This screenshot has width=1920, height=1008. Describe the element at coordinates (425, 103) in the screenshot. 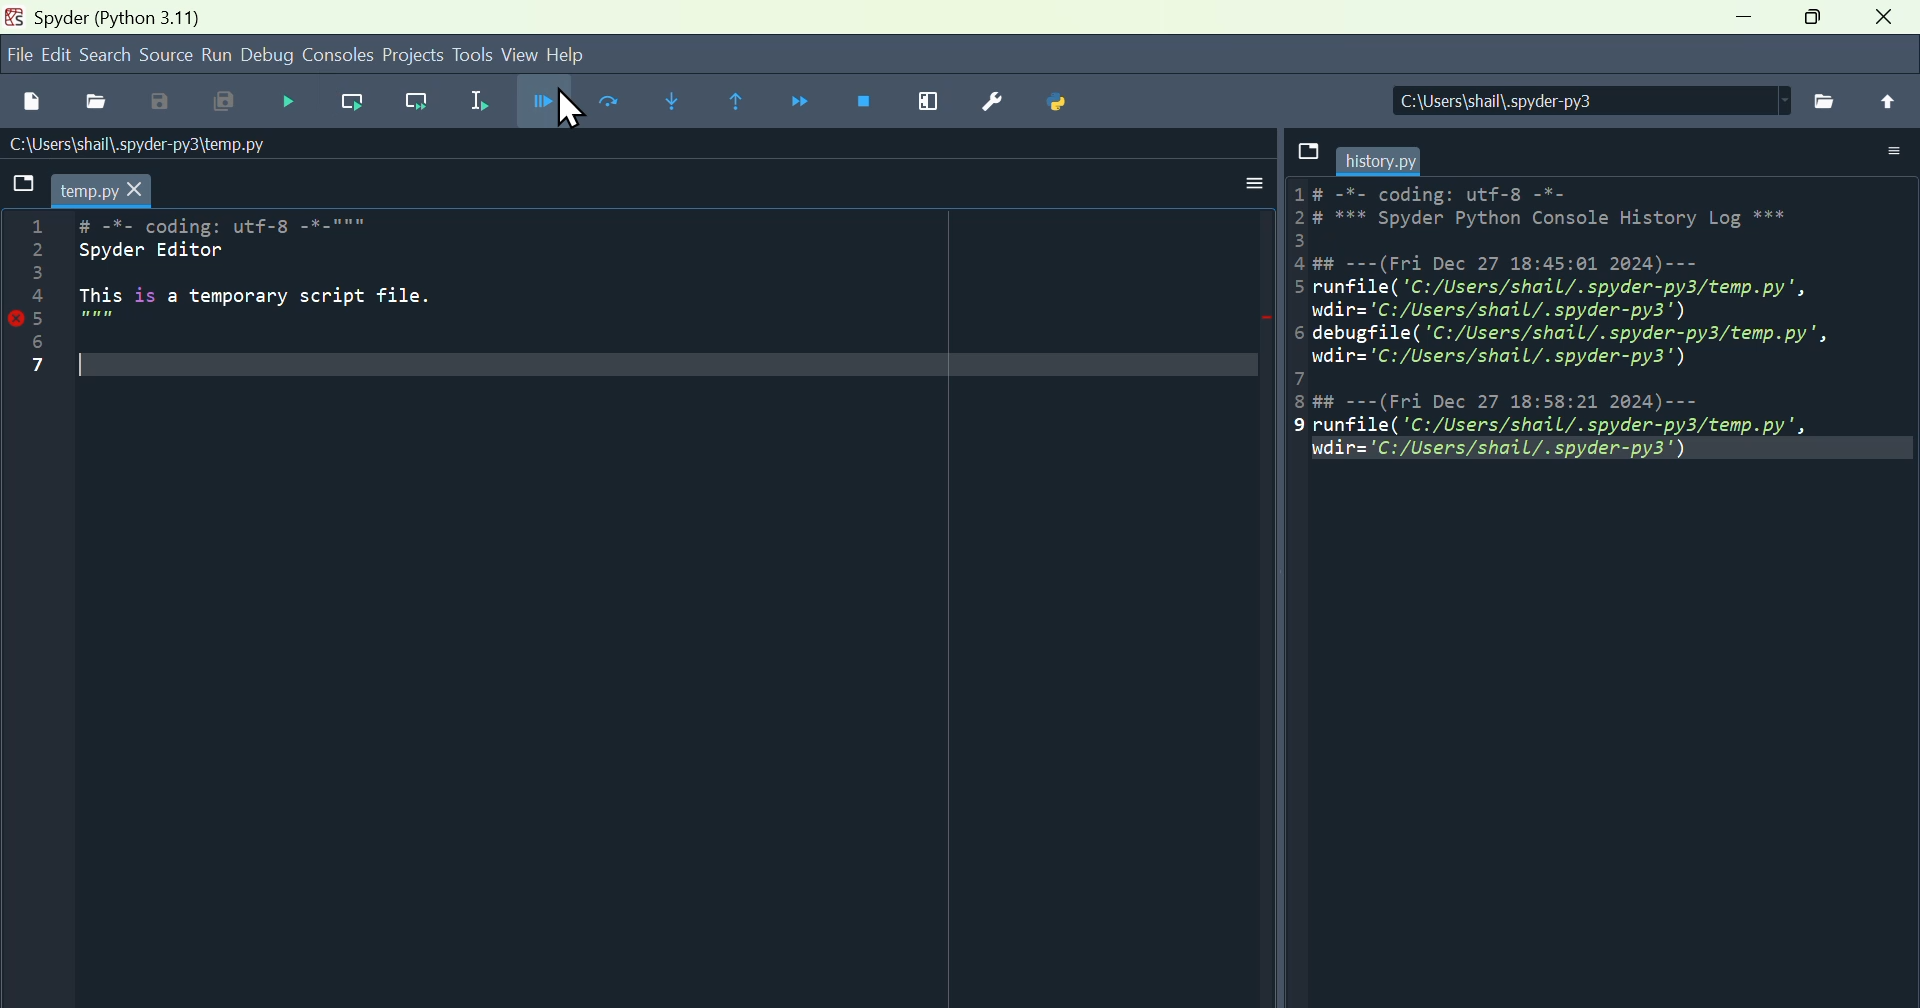

I see `Run current line and go to the next one` at that location.